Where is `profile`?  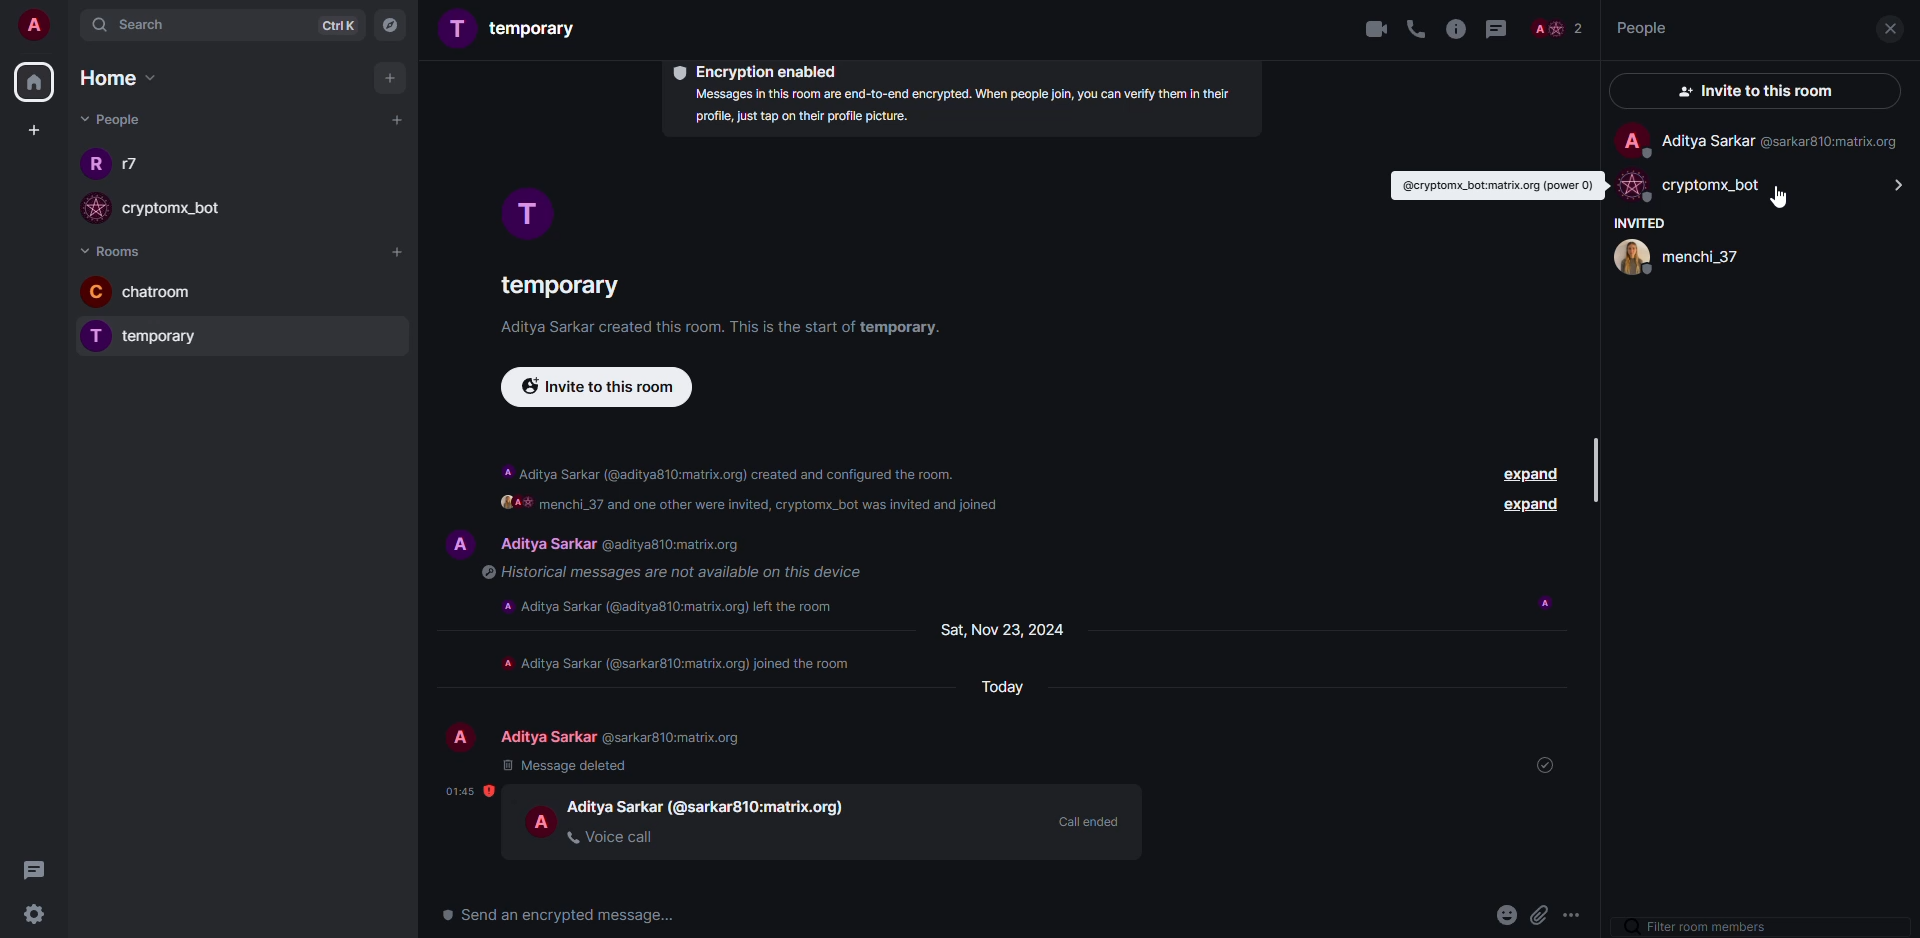 profile is located at coordinates (1633, 139).